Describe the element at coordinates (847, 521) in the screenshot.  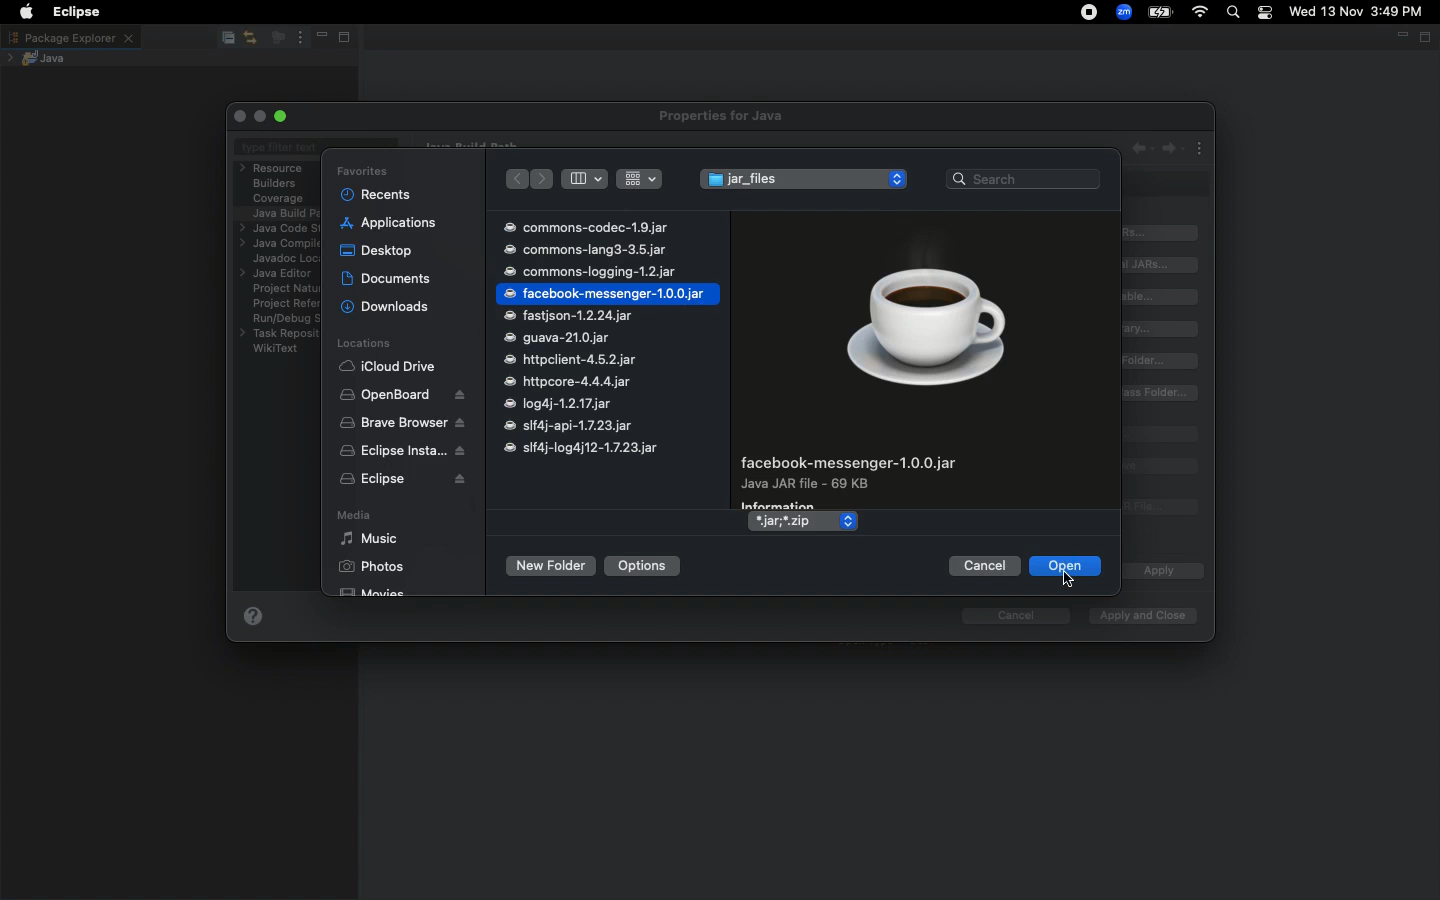
I see `increase/decrease arrows` at that location.